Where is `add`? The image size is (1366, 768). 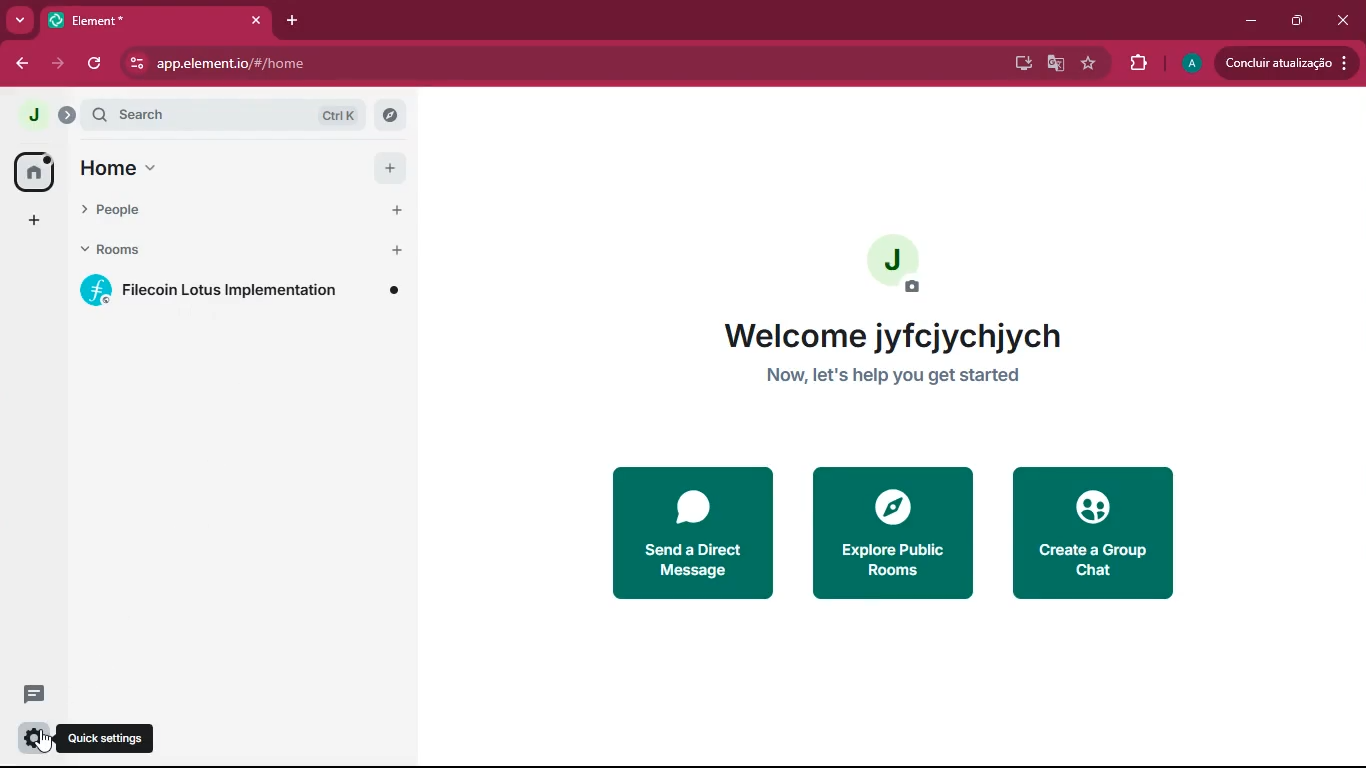 add is located at coordinates (26, 221).